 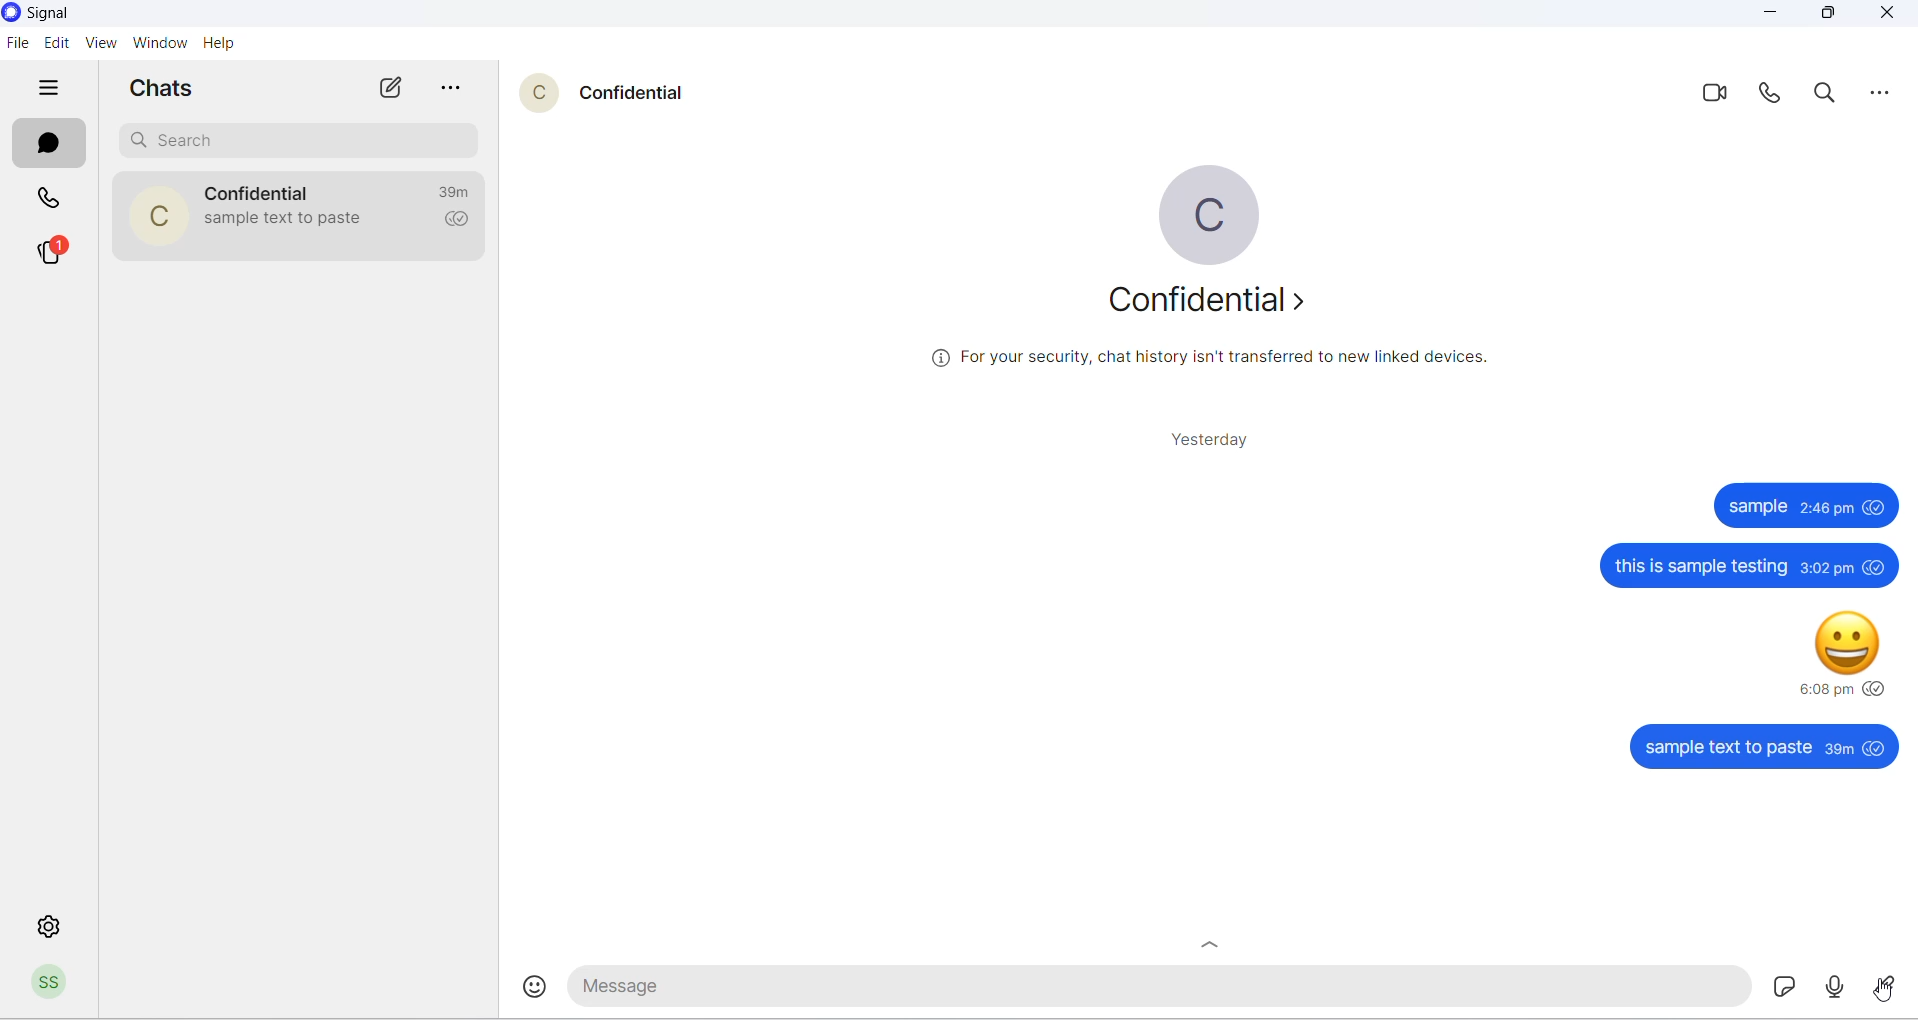 I want to click on more options, so click(x=455, y=90).